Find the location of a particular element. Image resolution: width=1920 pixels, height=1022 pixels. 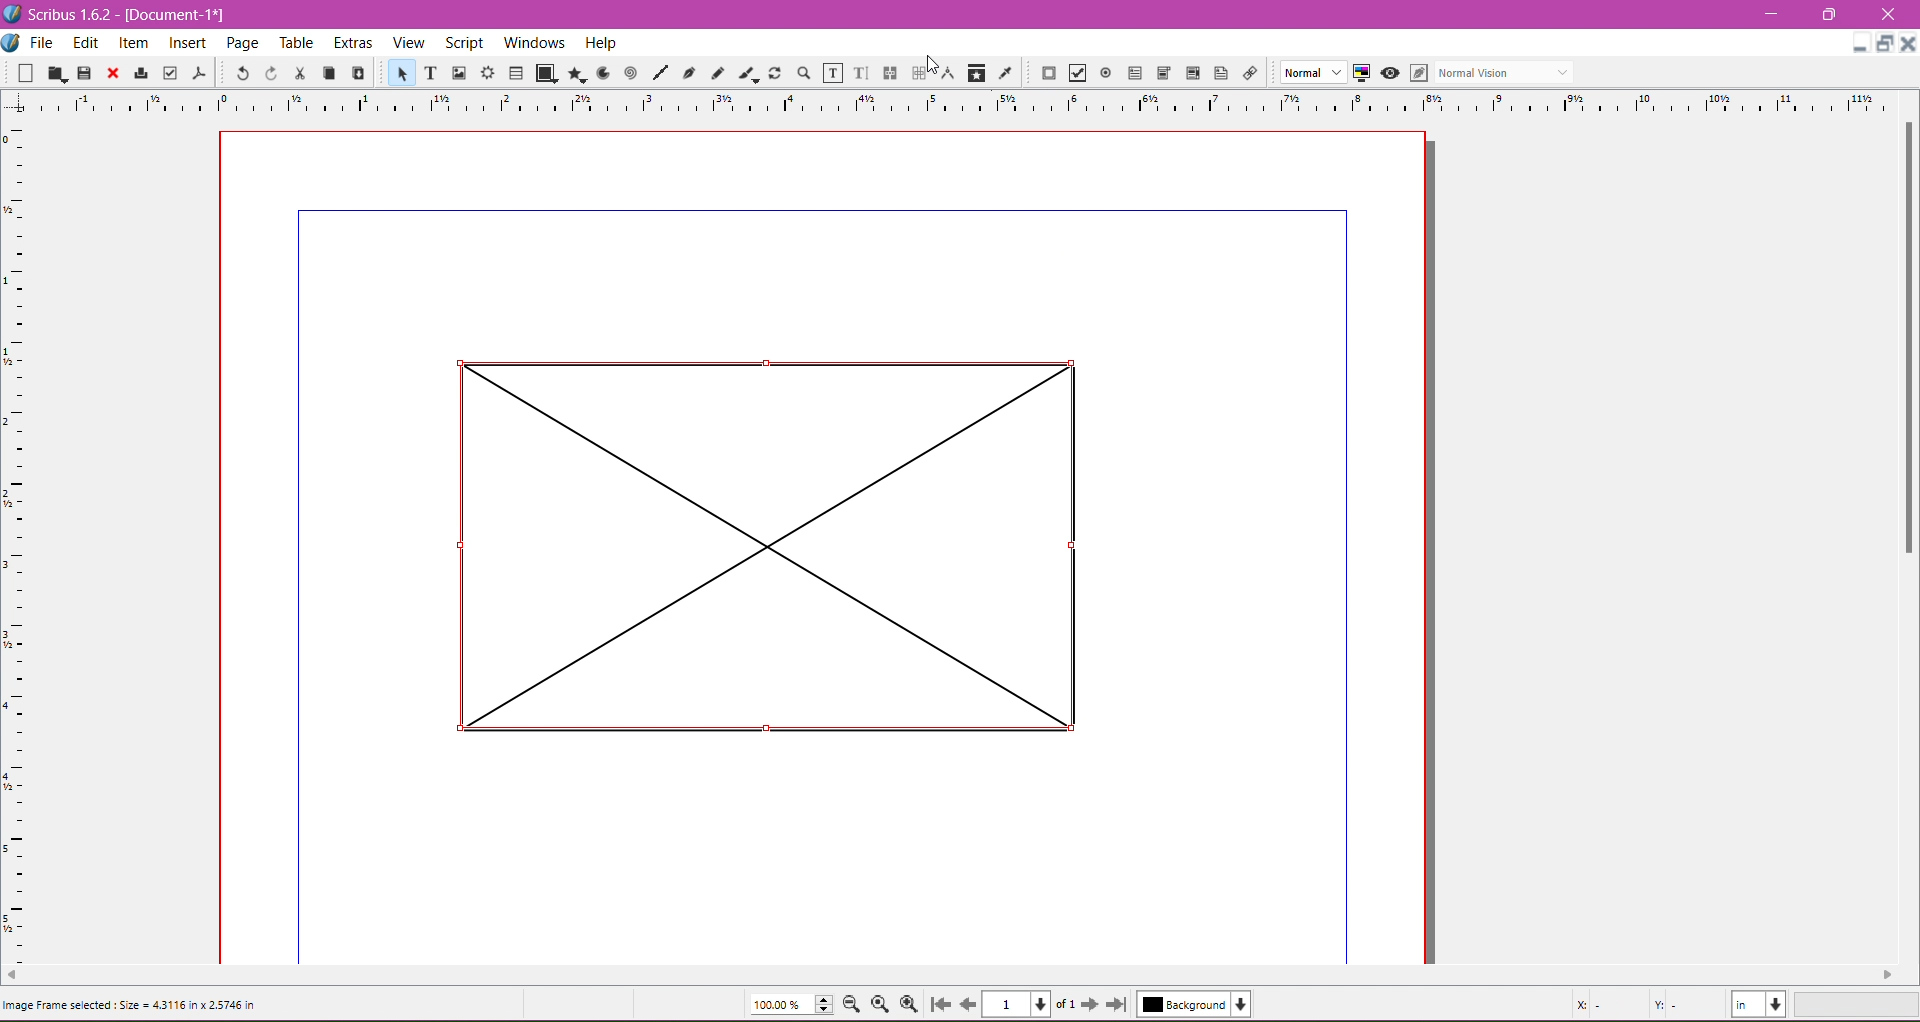

Calligraphic Line is located at coordinates (746, 73).